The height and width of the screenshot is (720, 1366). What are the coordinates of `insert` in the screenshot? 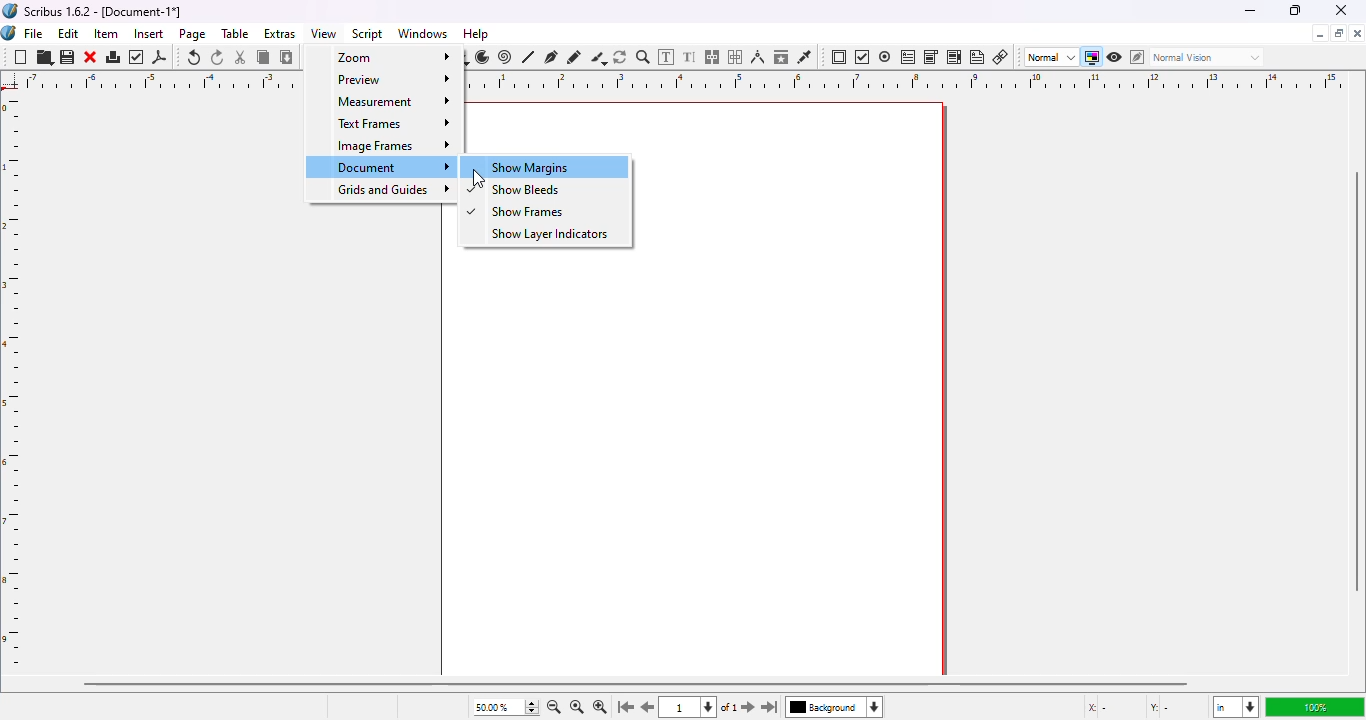 It's located at (149, 33).